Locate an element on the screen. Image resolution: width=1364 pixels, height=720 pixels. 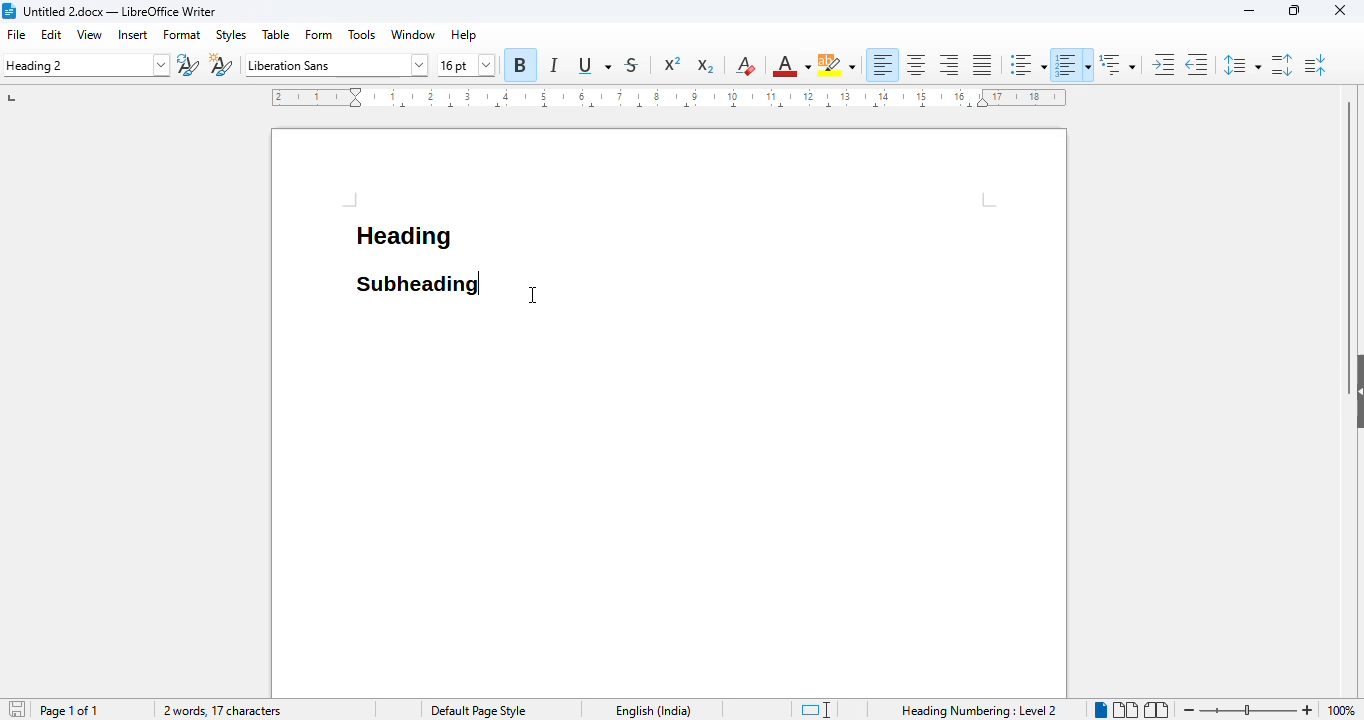
zoom out is located at coordinates (1190, 710).